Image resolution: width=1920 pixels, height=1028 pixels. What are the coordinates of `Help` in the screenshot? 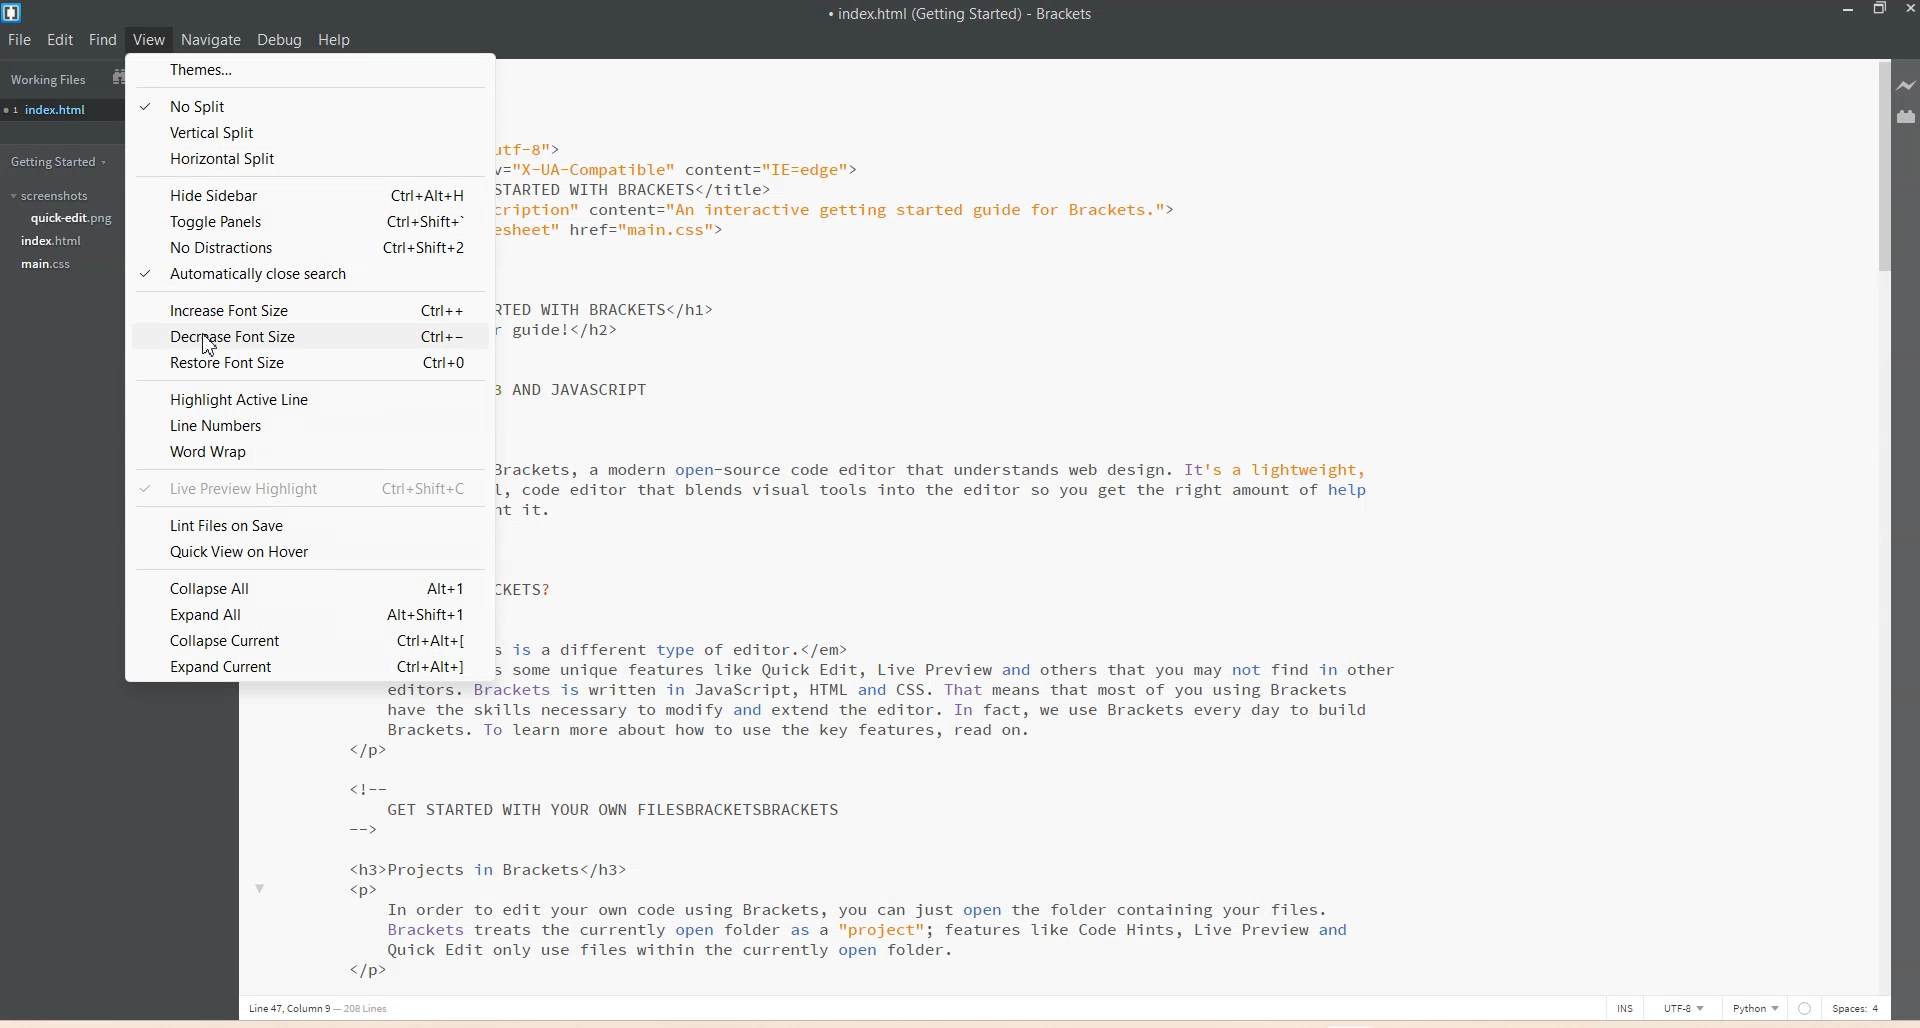 It's located at (335, 40).